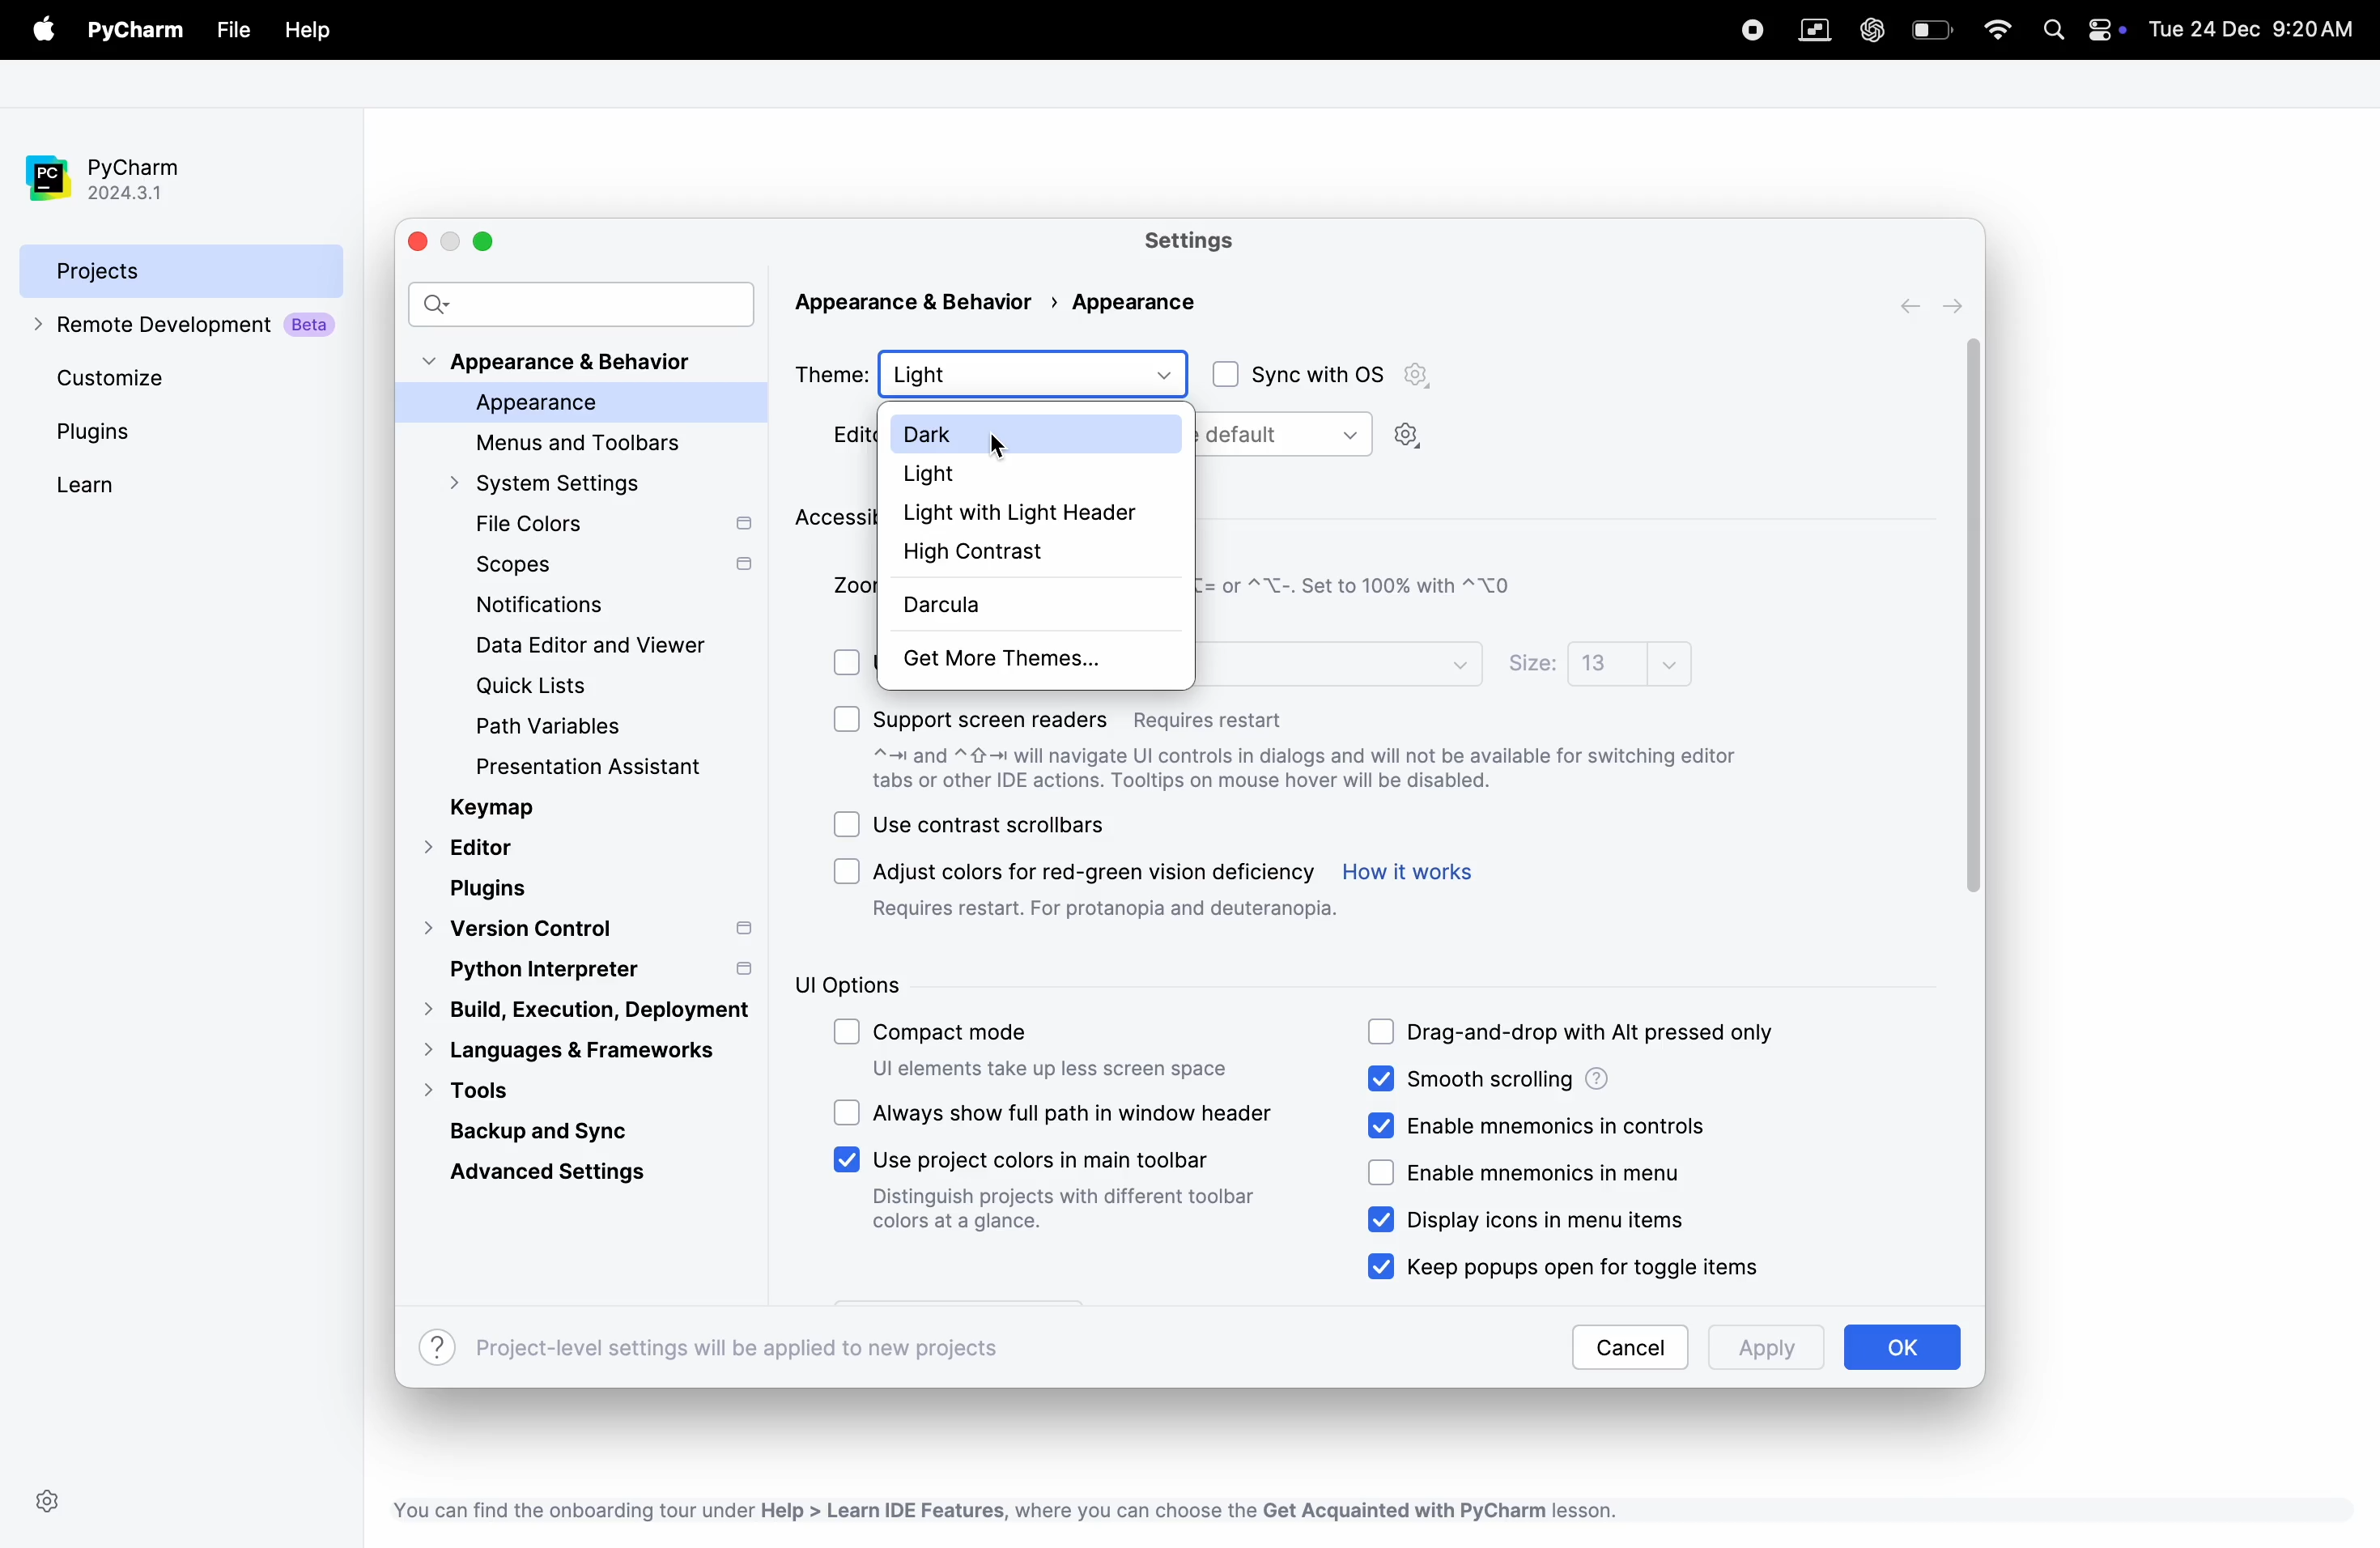 The height and width of the screenshot is (1548, 2380). I want to click on high contrast, so click(1031, 552).